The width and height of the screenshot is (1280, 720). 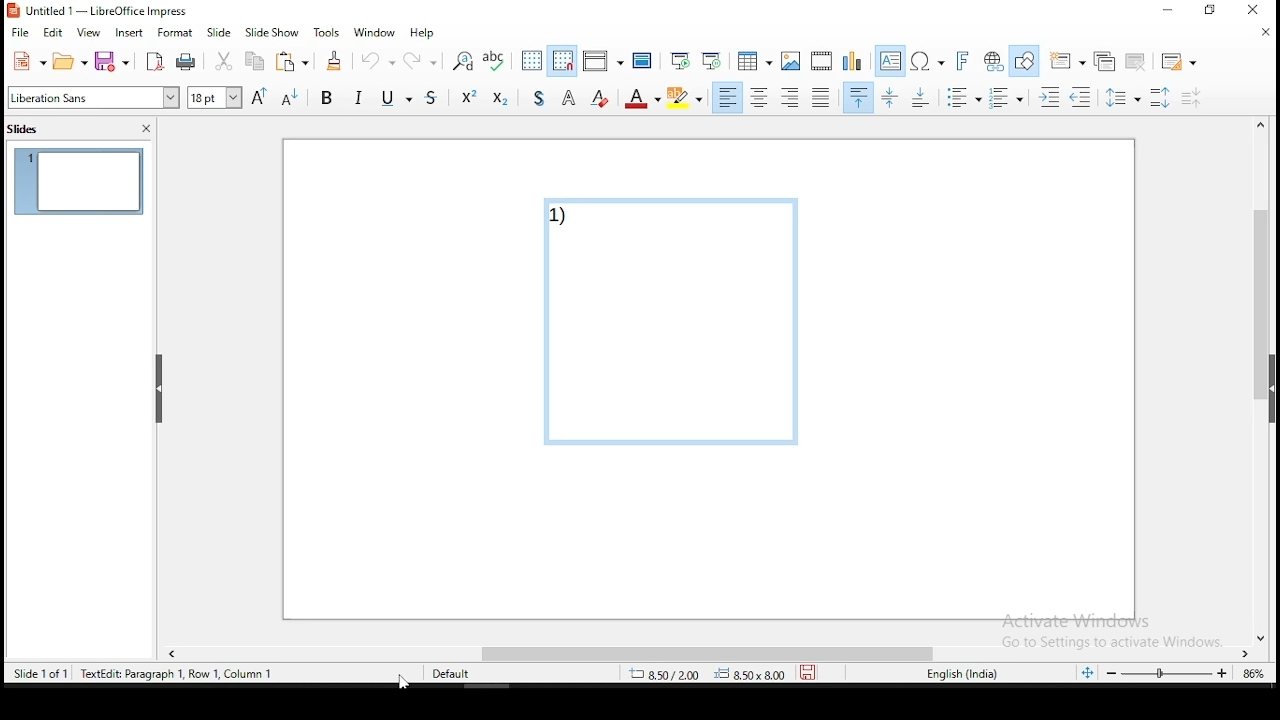 What do you see at coordinates (493, 59) in the screenshot?
I see `spell check` at bounding box center [493, 59].